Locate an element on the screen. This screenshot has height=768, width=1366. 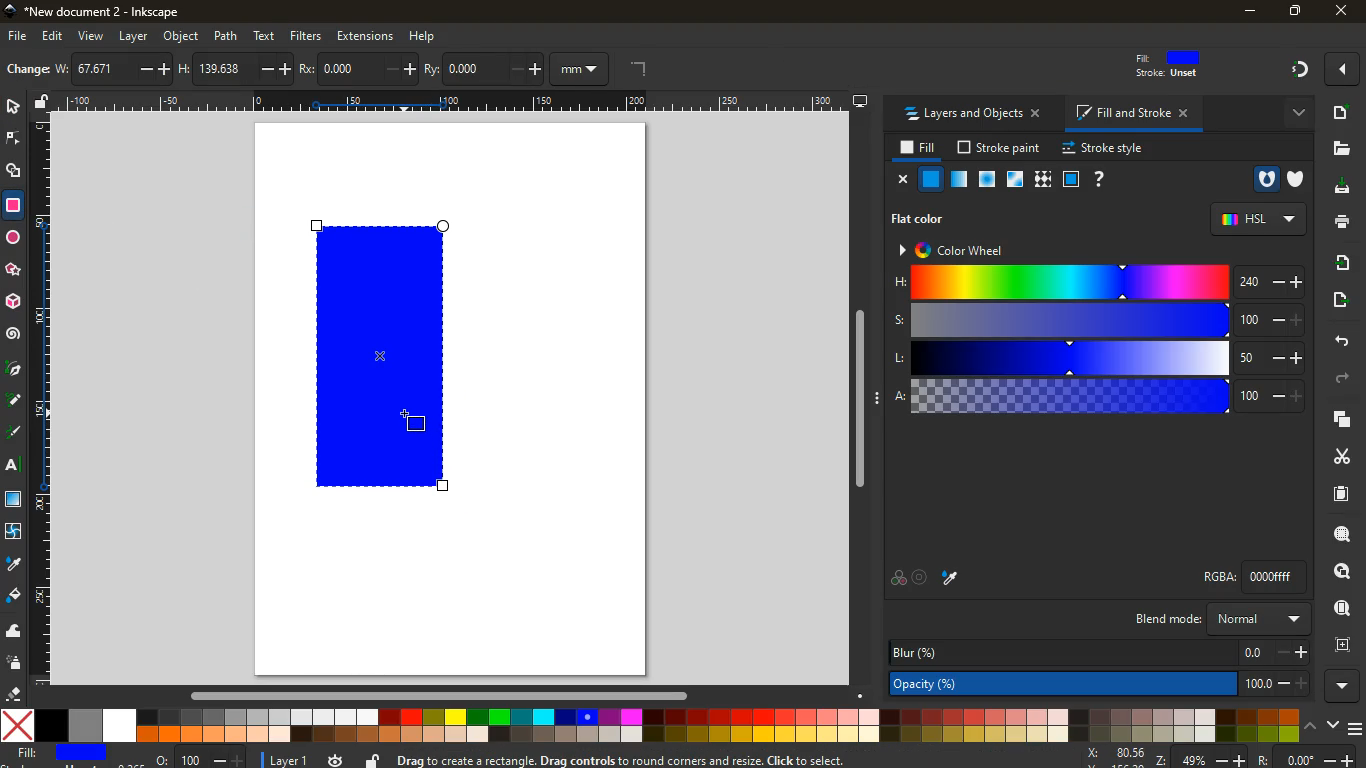
blur is located at coordinates (1100, 652).